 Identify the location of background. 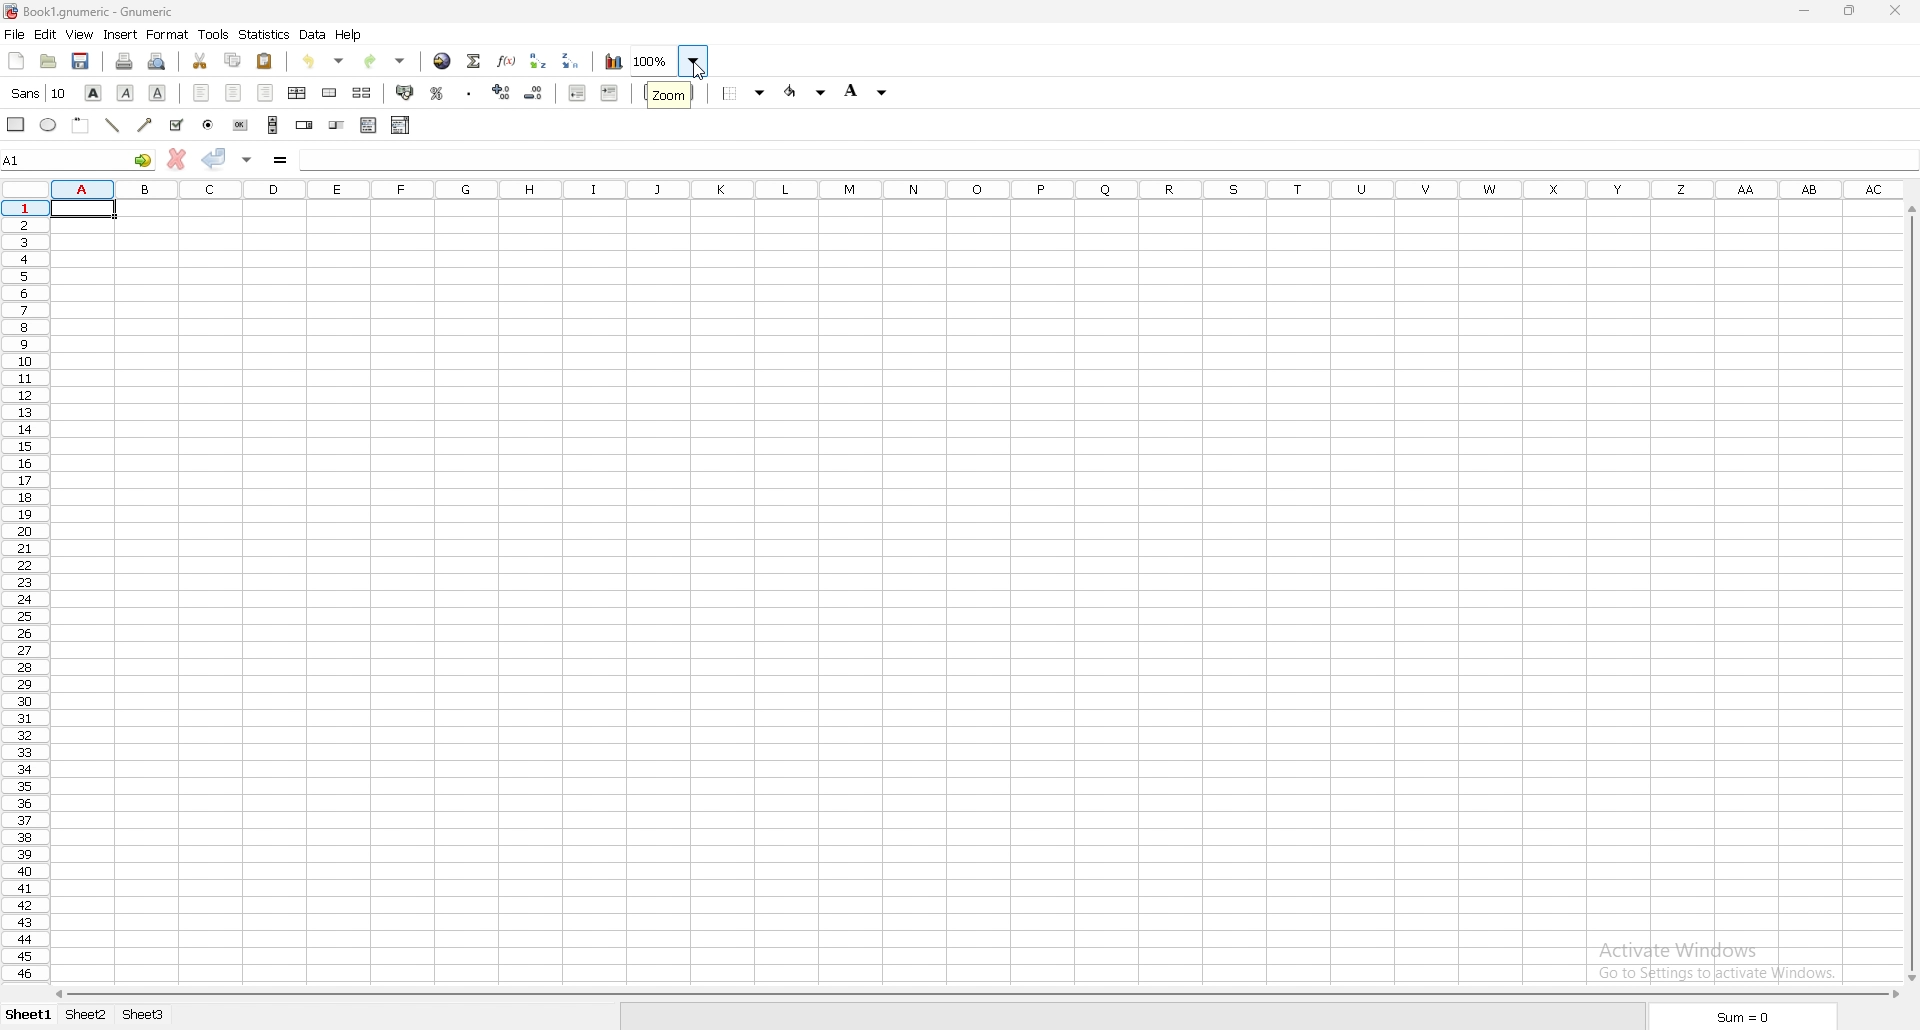
(851, 90).